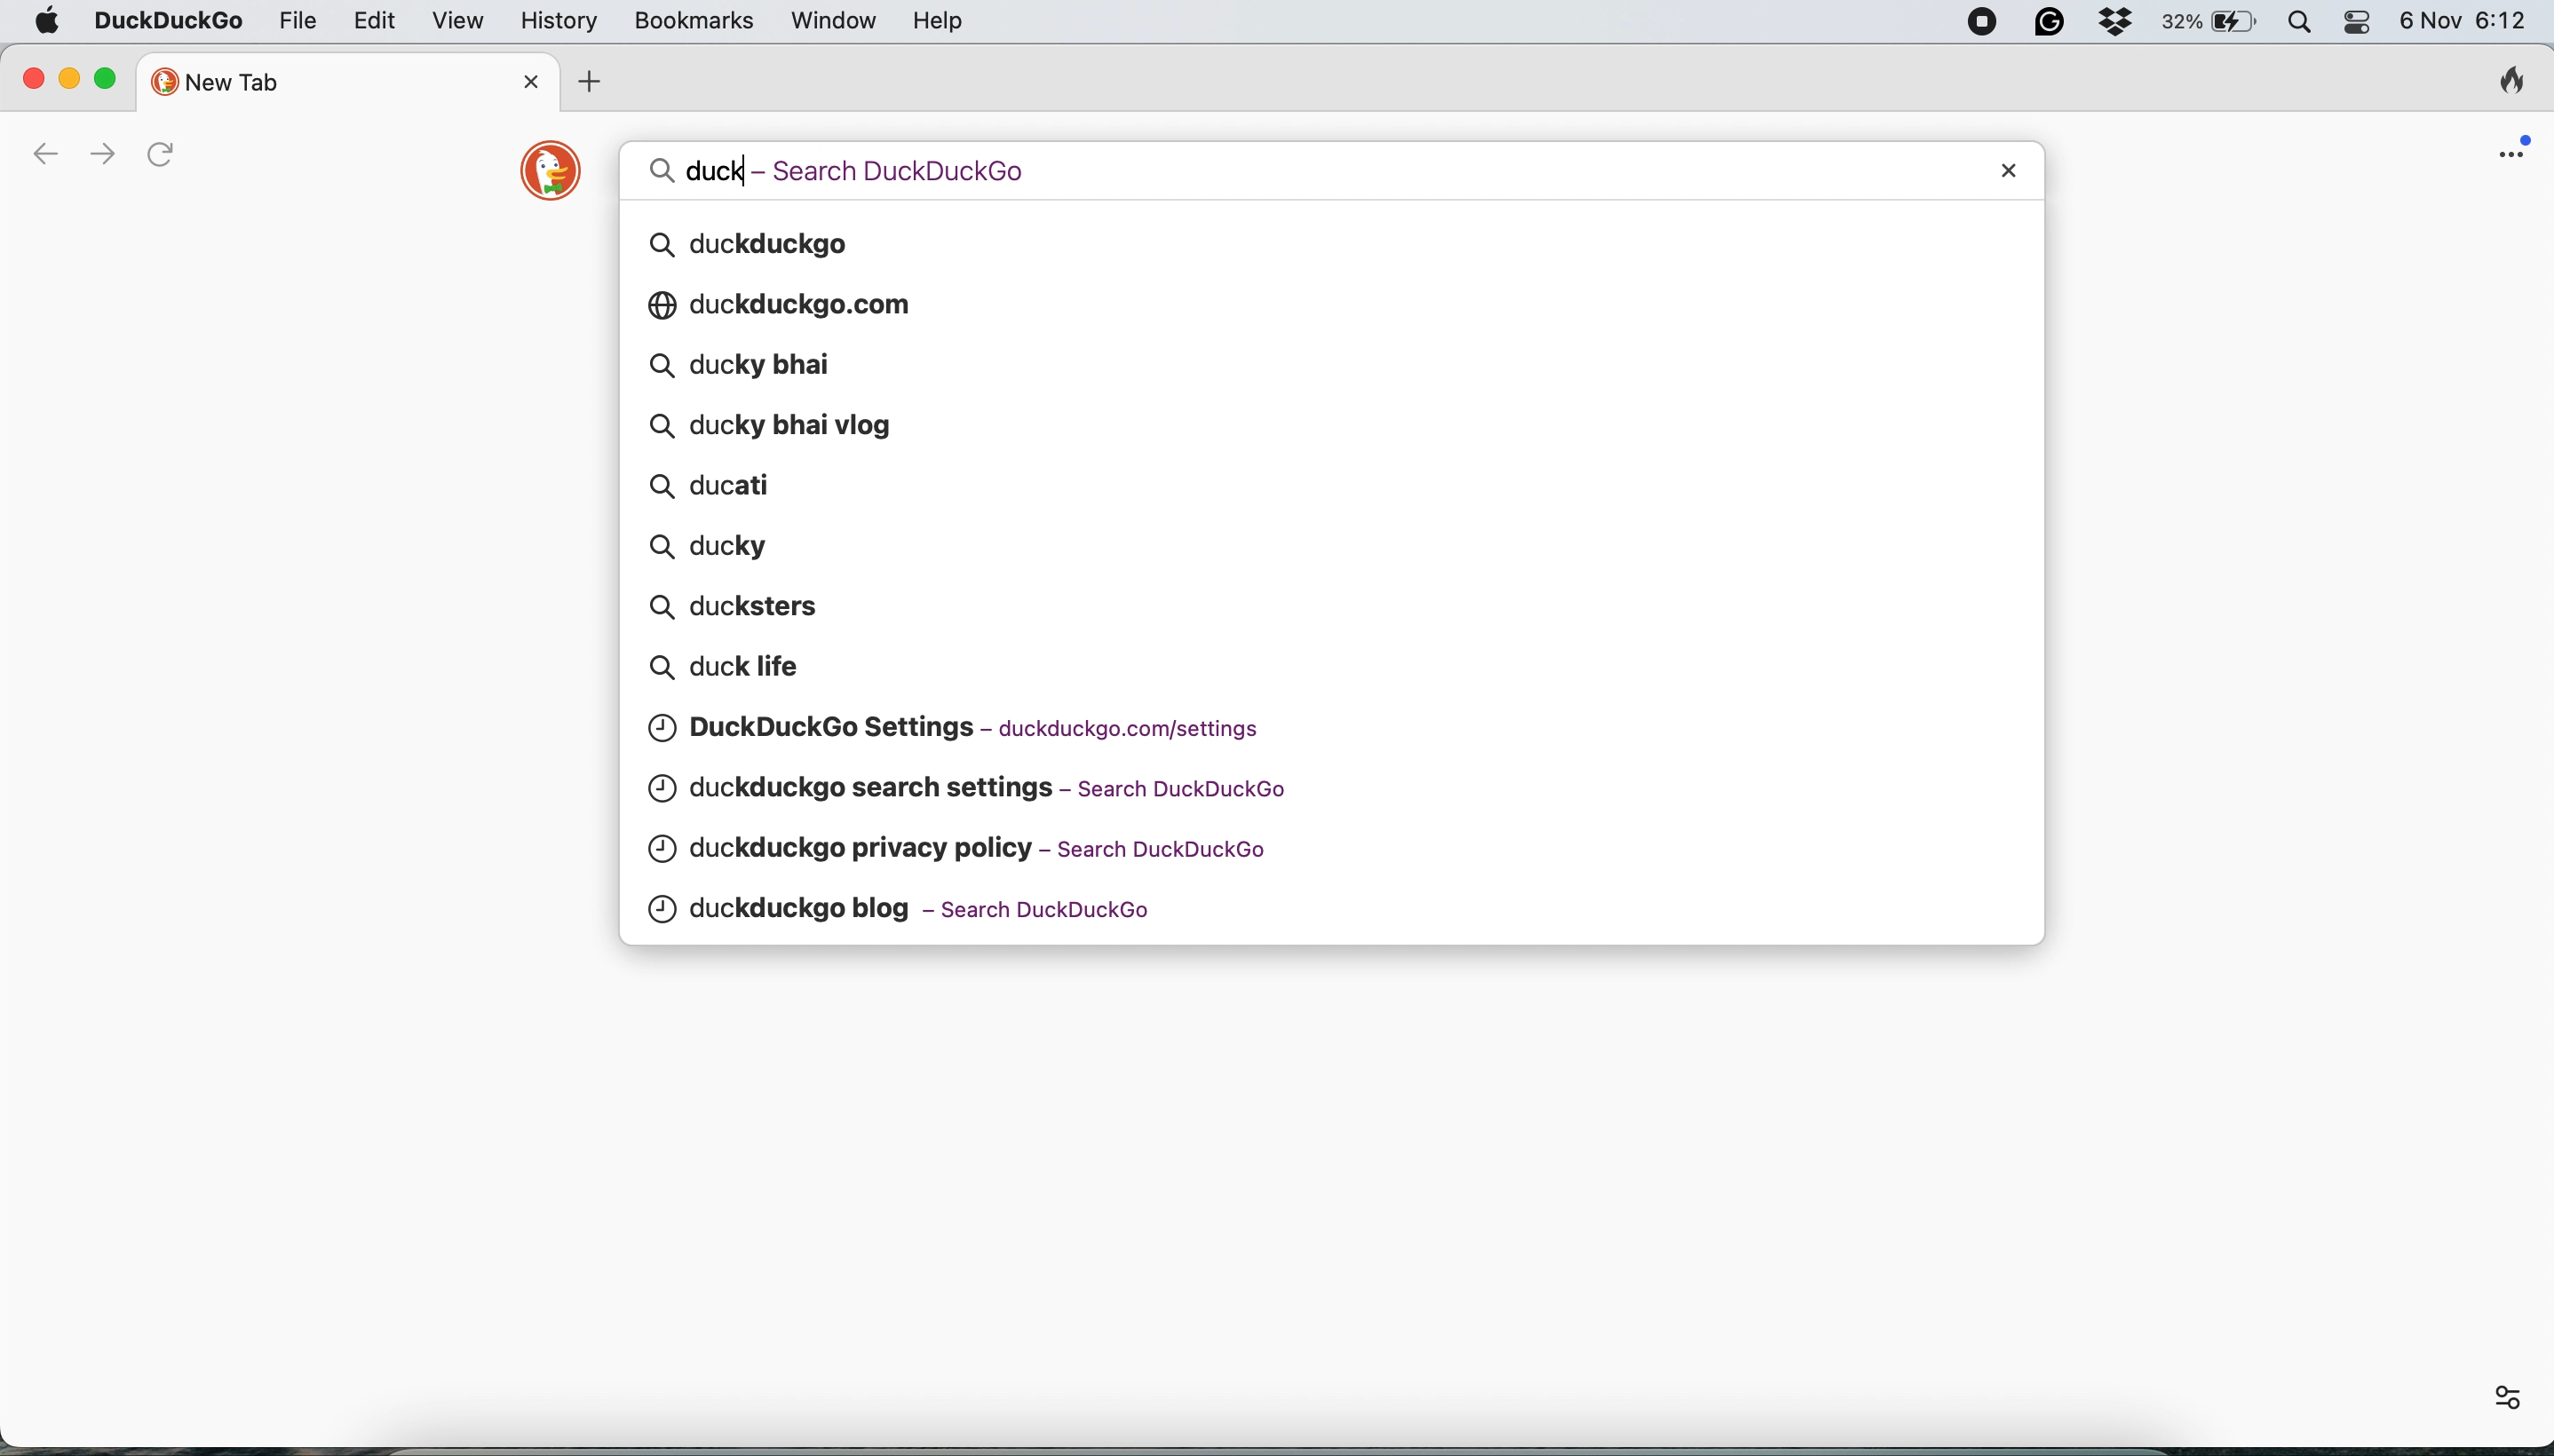  Describe the element at coordinates (744, 603) in the screenshot. I see `ducksters` at that location.